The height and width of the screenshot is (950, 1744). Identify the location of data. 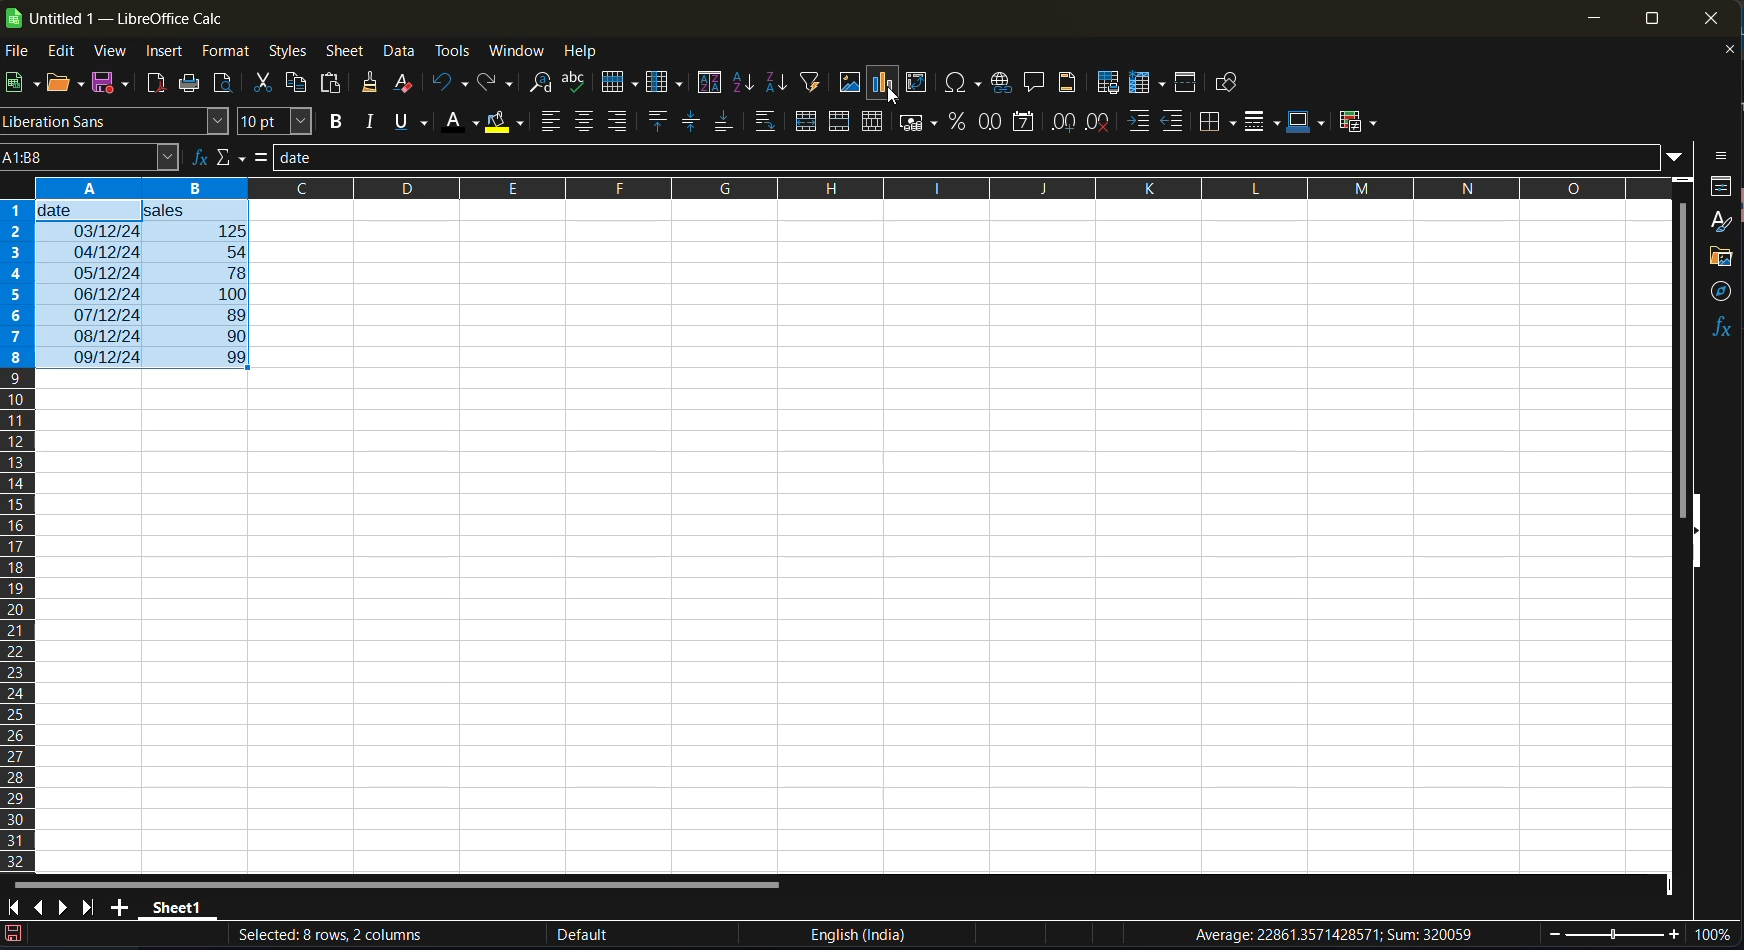
(401, 51).